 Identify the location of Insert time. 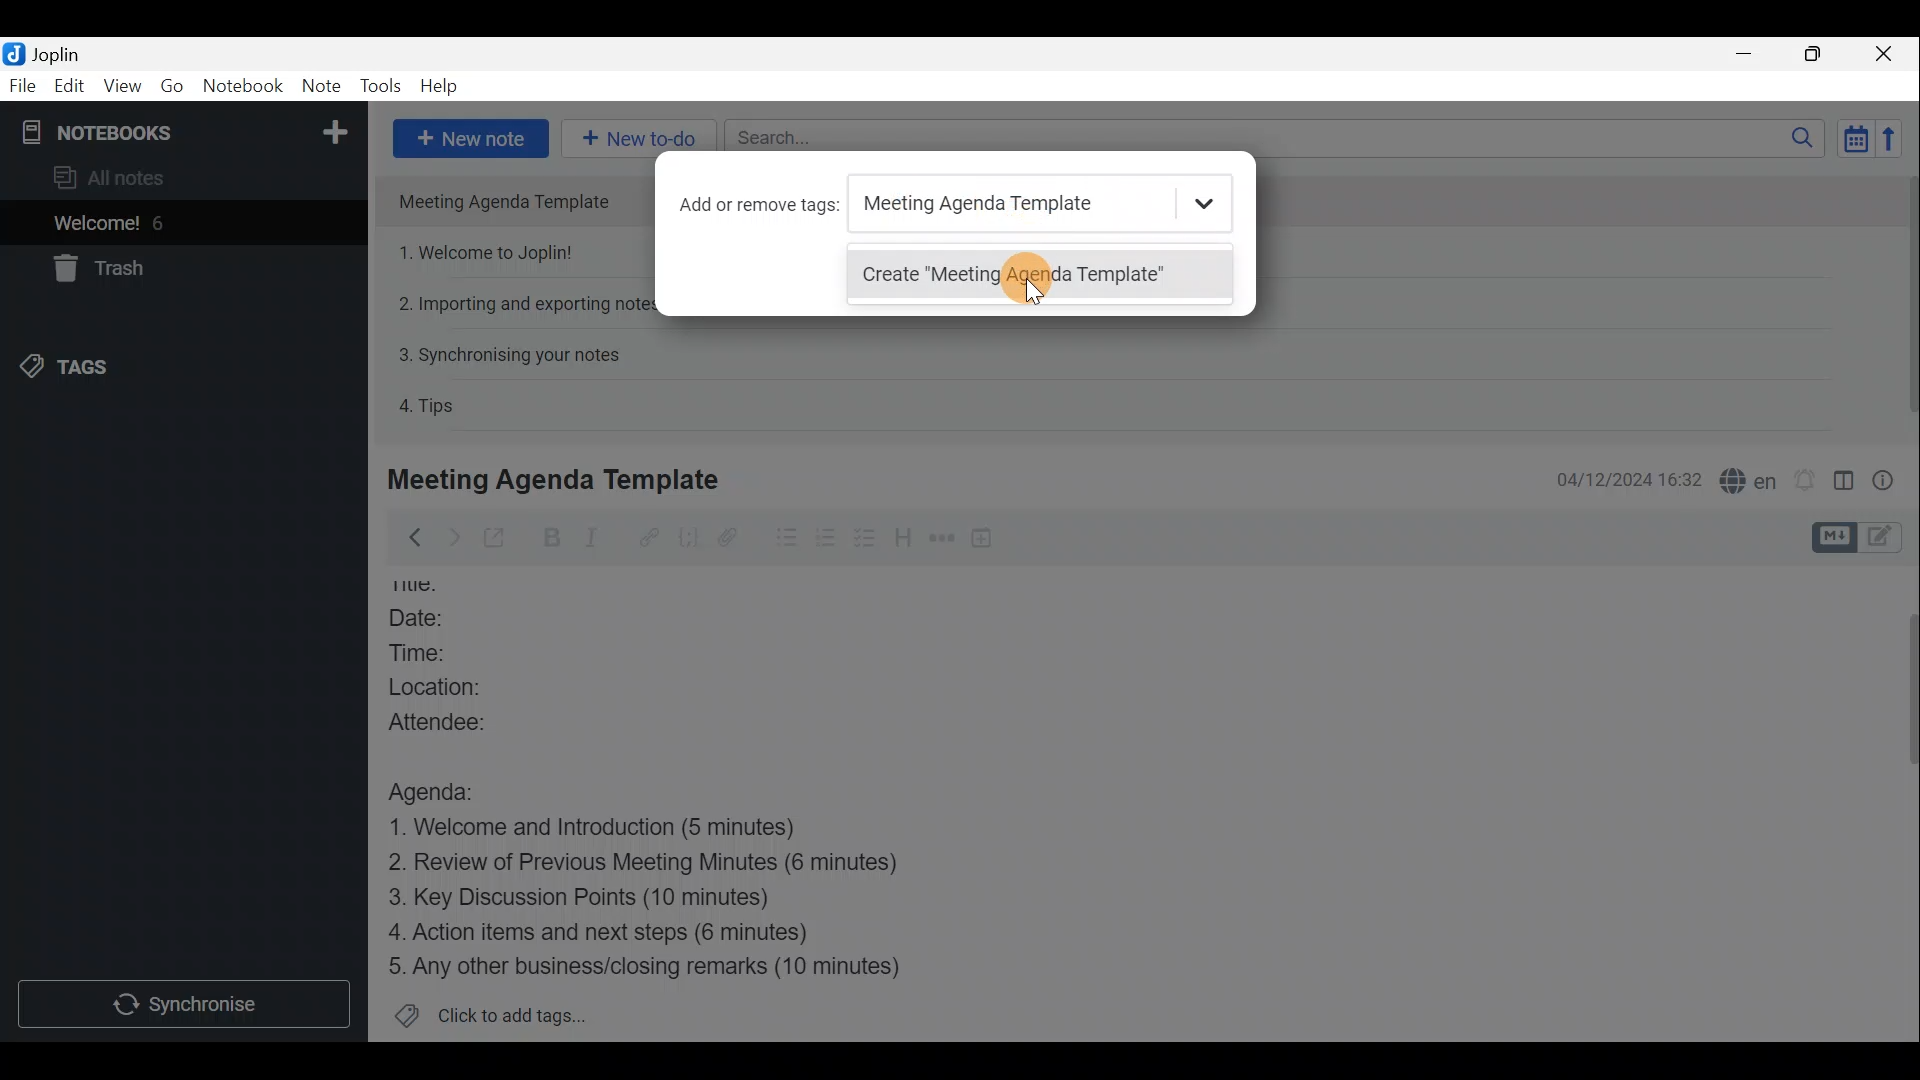
(986, 541).